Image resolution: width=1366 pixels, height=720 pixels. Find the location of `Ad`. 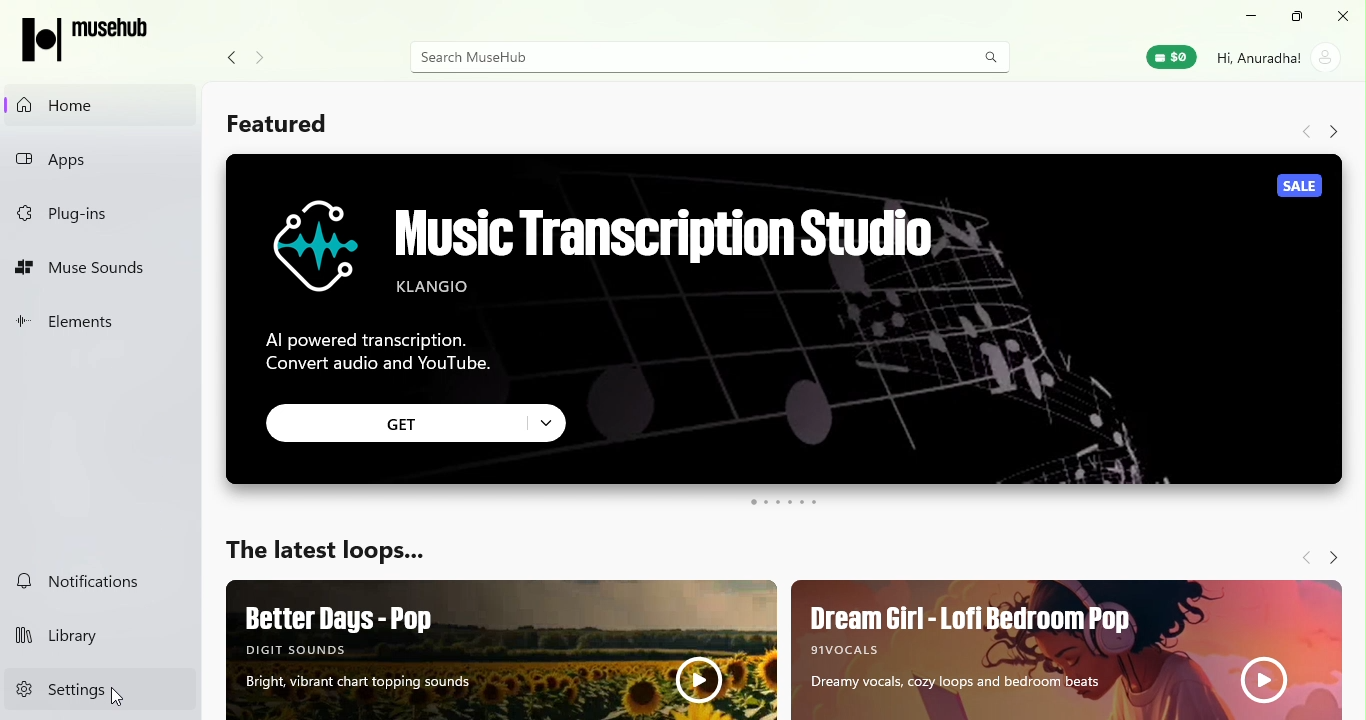

Ad is located at coordinates (787, 319).